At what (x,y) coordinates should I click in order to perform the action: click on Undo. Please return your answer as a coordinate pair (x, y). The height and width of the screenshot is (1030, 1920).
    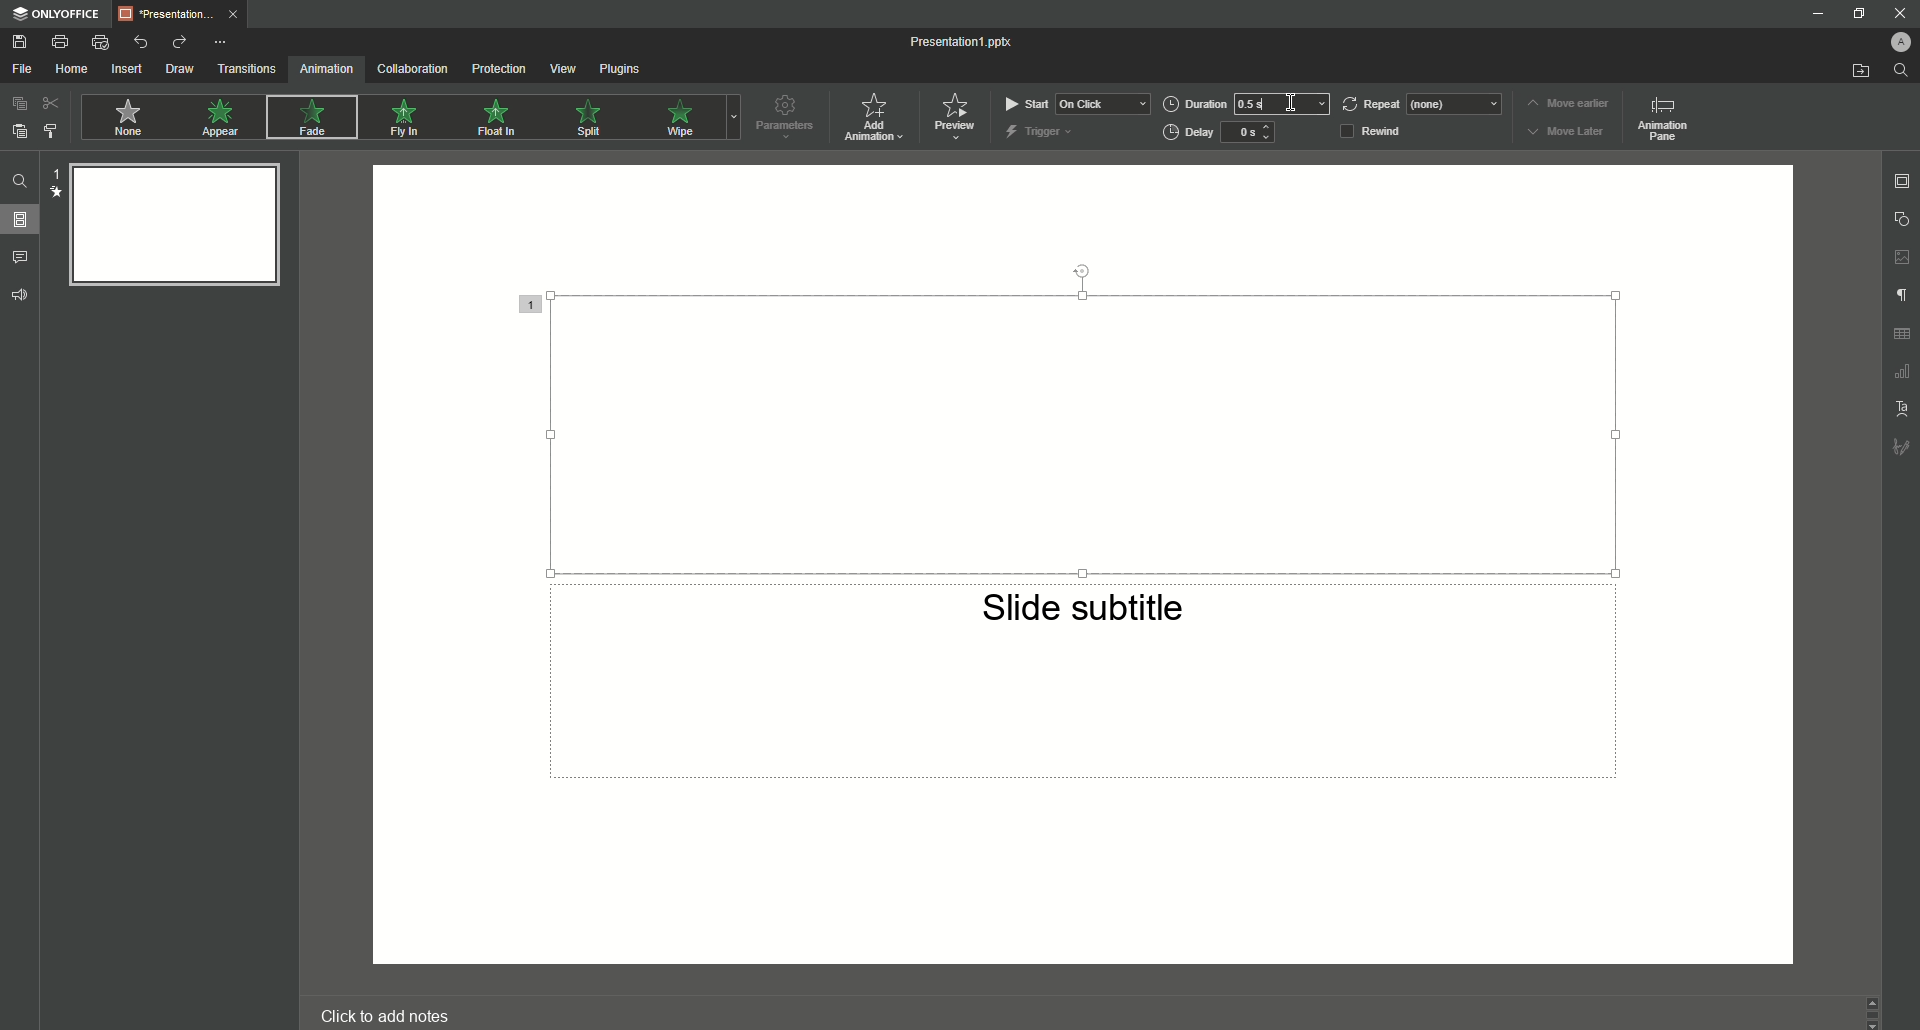
    Looking at the image, I should click on (139, 41).